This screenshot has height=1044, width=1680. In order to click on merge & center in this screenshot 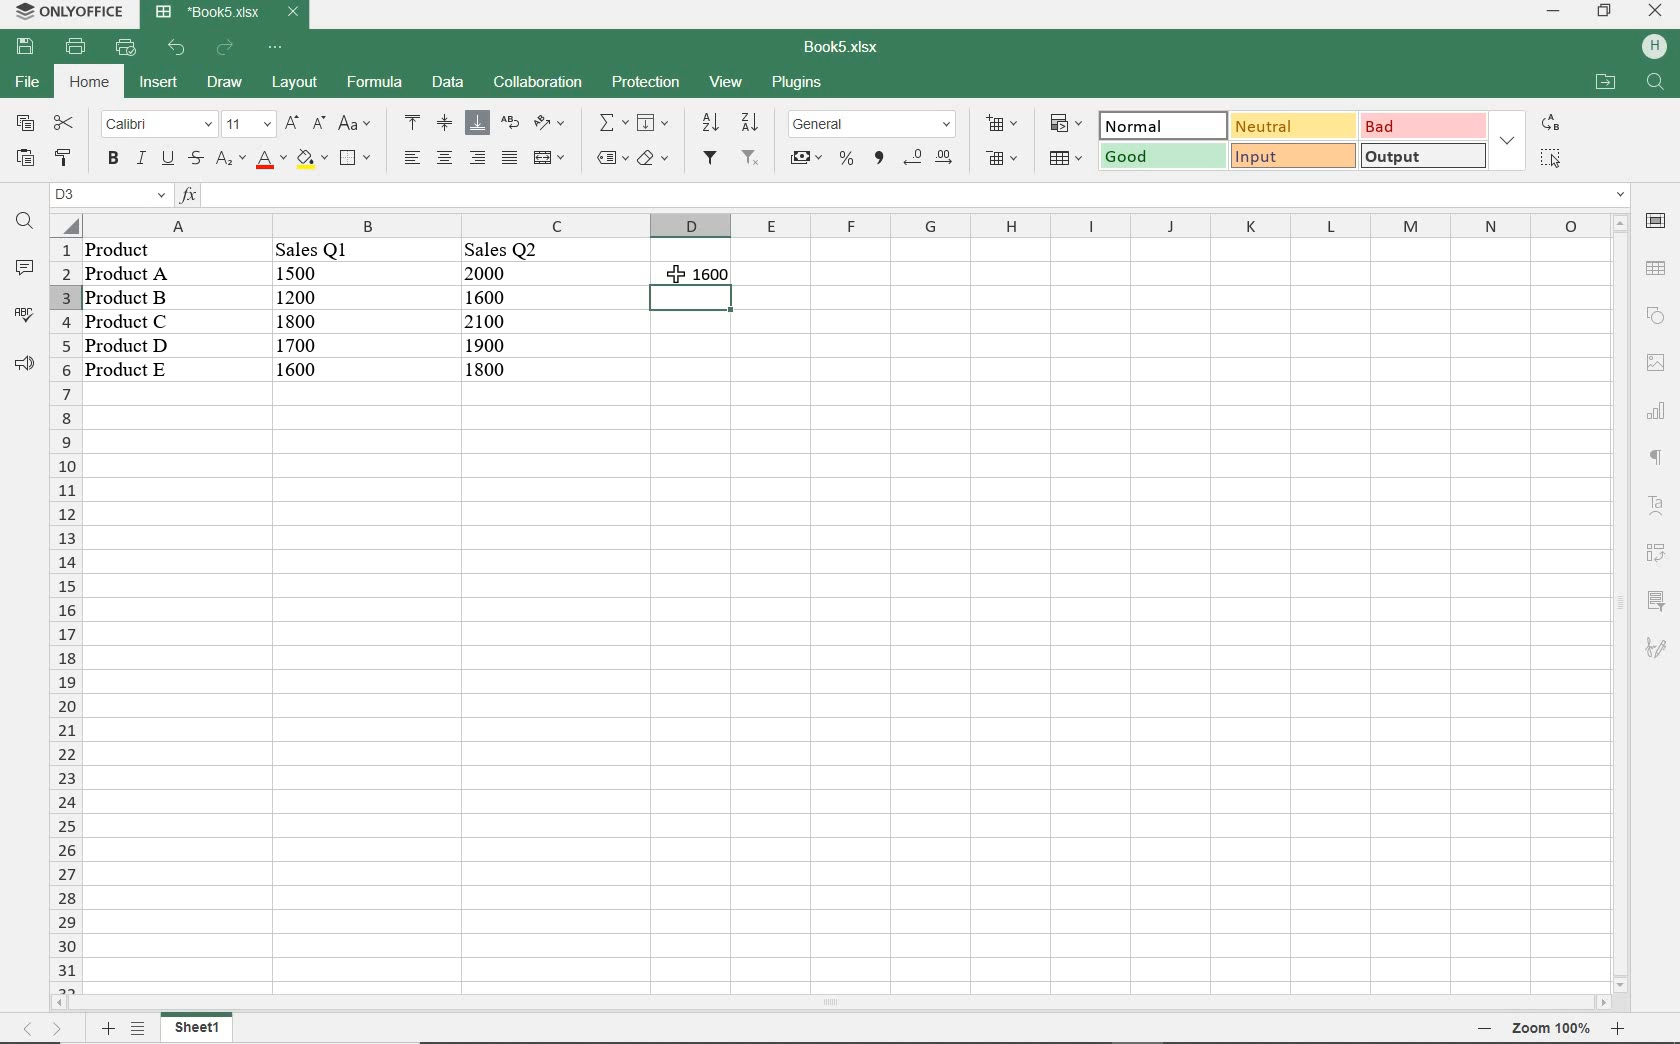, I will do `click(550, 160)`.